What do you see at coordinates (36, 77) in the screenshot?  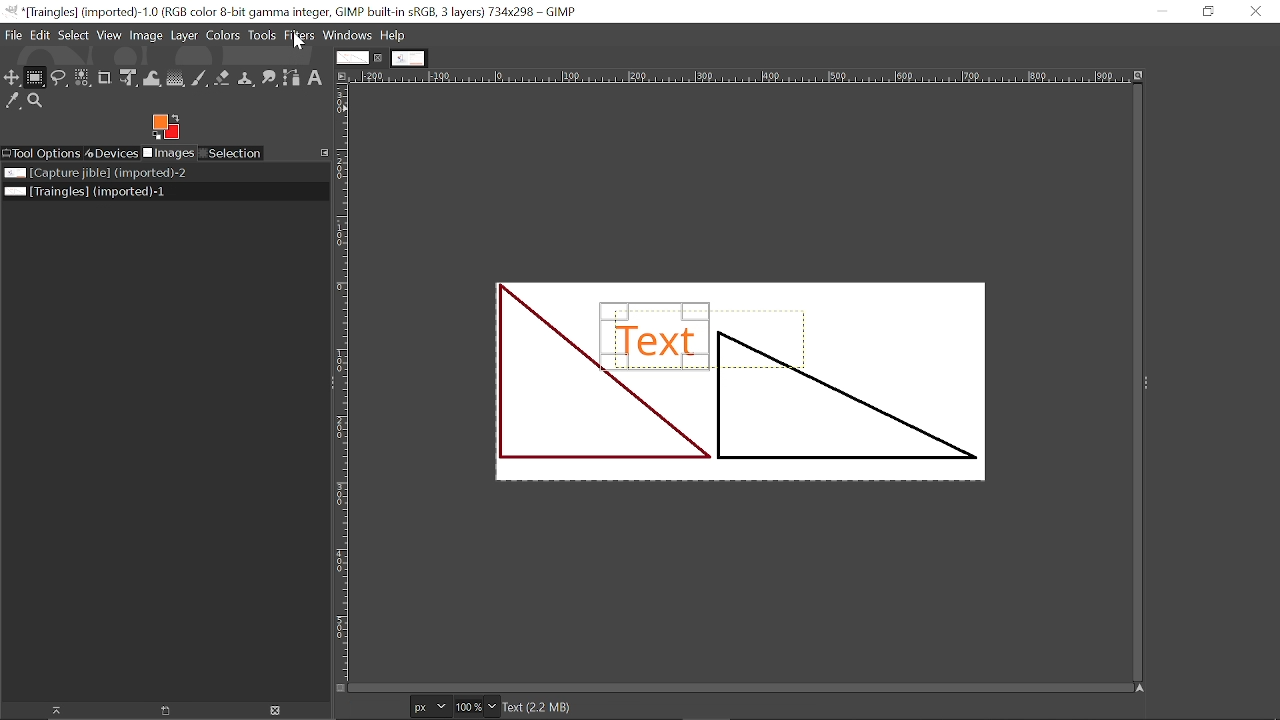 I see `Rectangular select` at bounding box center [36, 77].